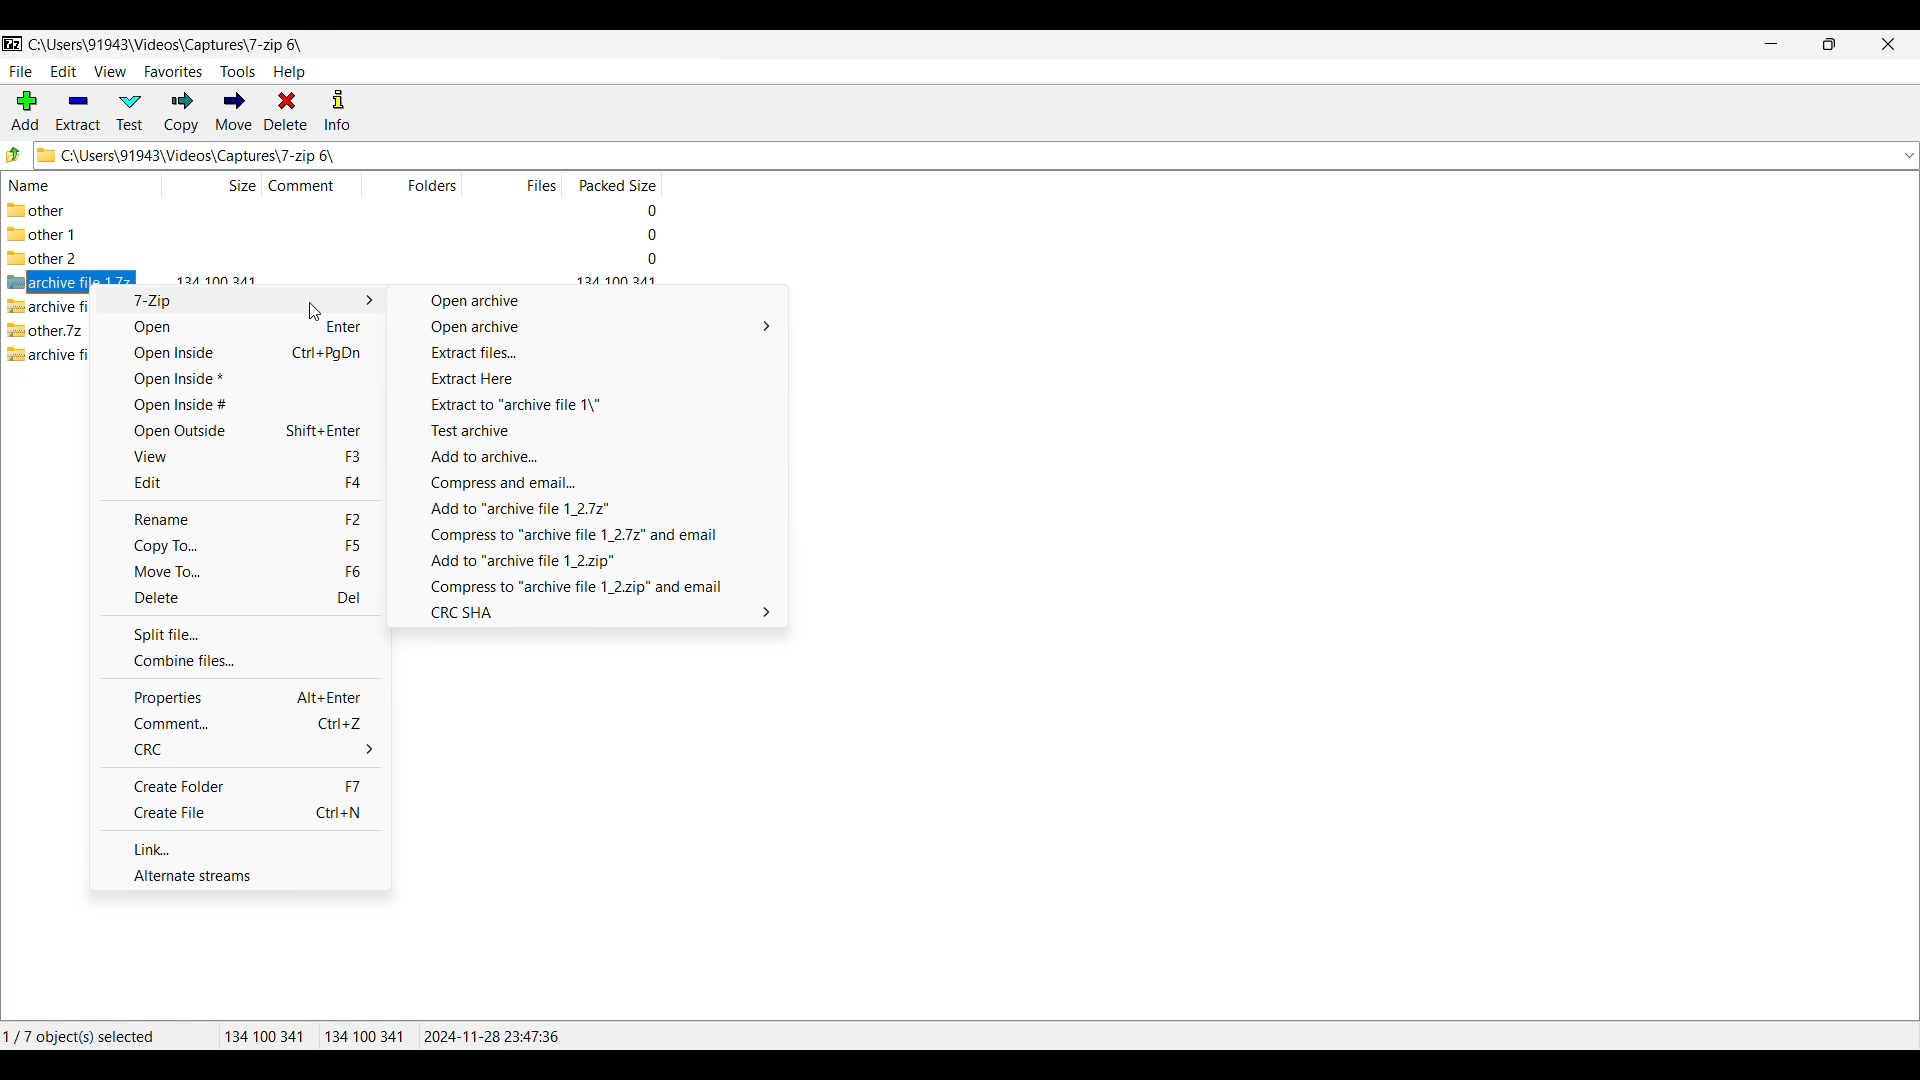  I want to click on Help menu, so click(289, 73).